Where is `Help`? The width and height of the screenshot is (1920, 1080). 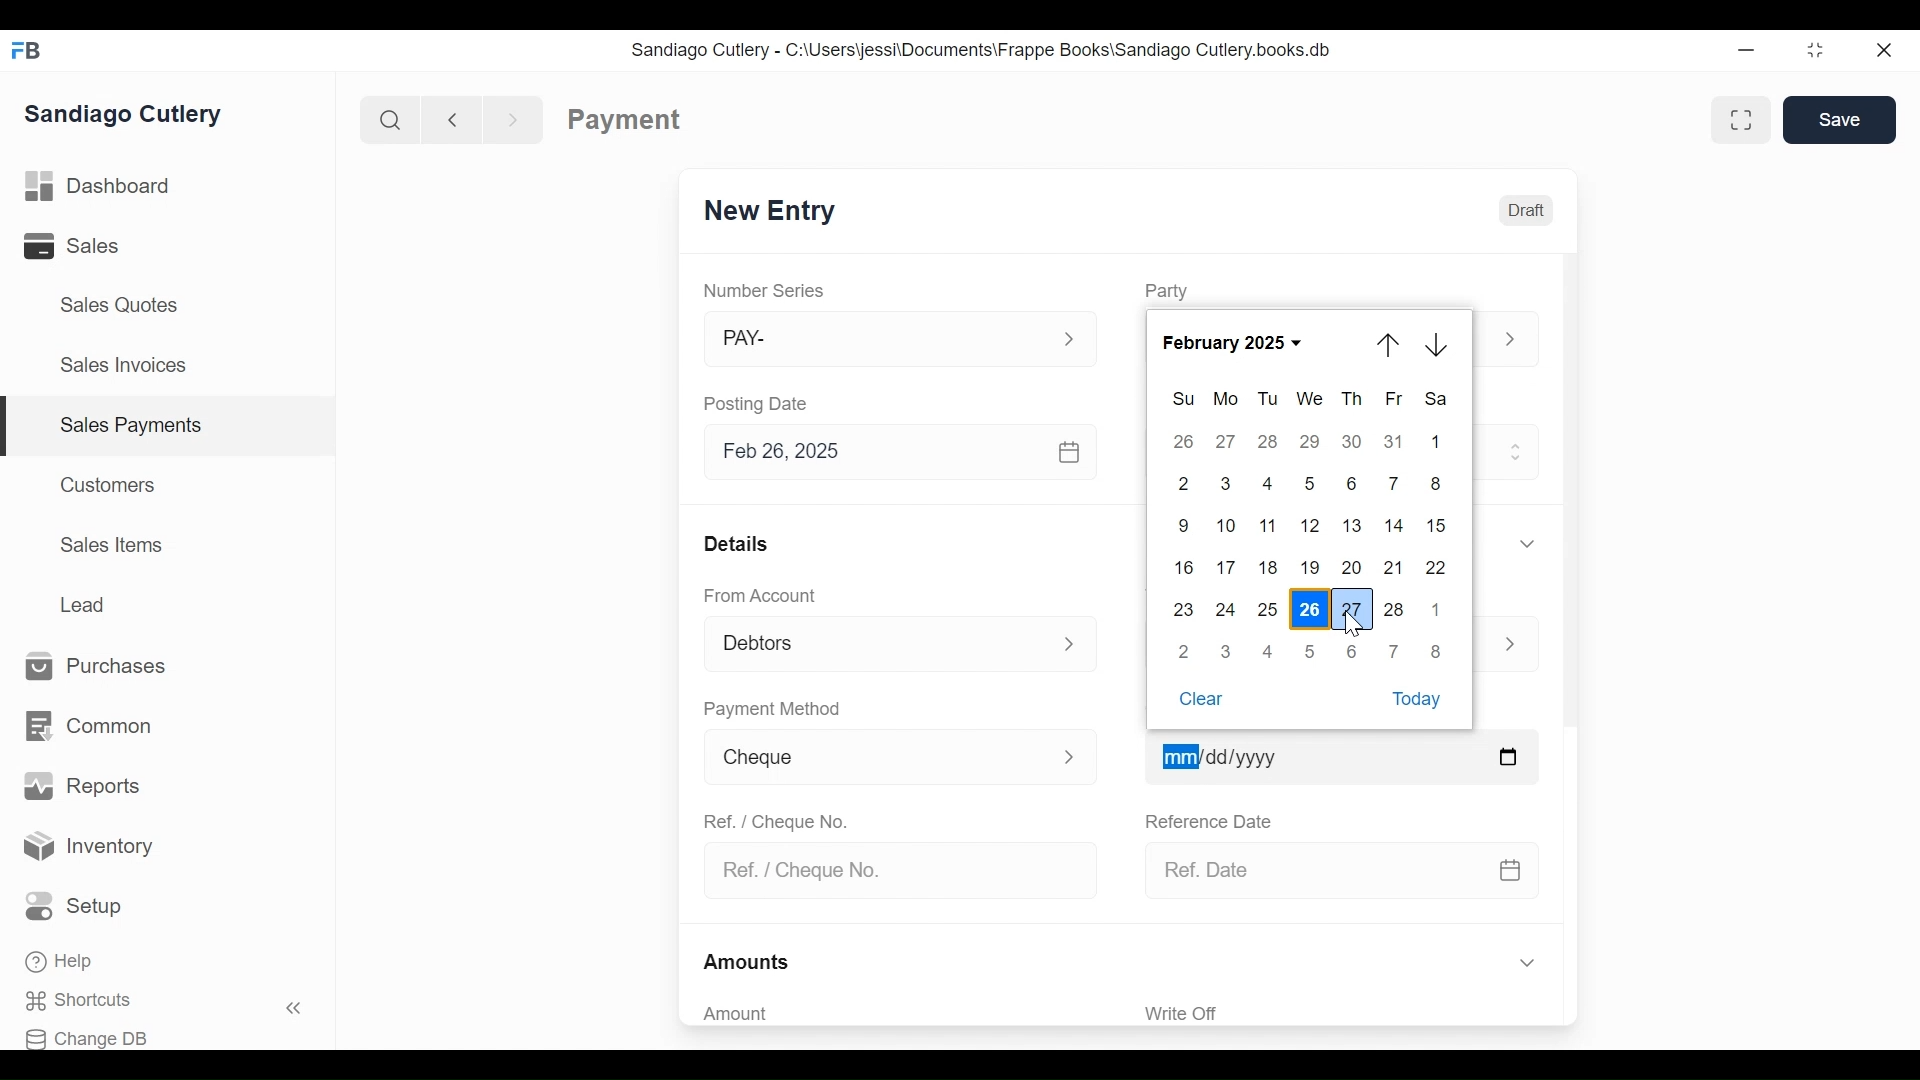
Help is located at coordinates (62, 963).